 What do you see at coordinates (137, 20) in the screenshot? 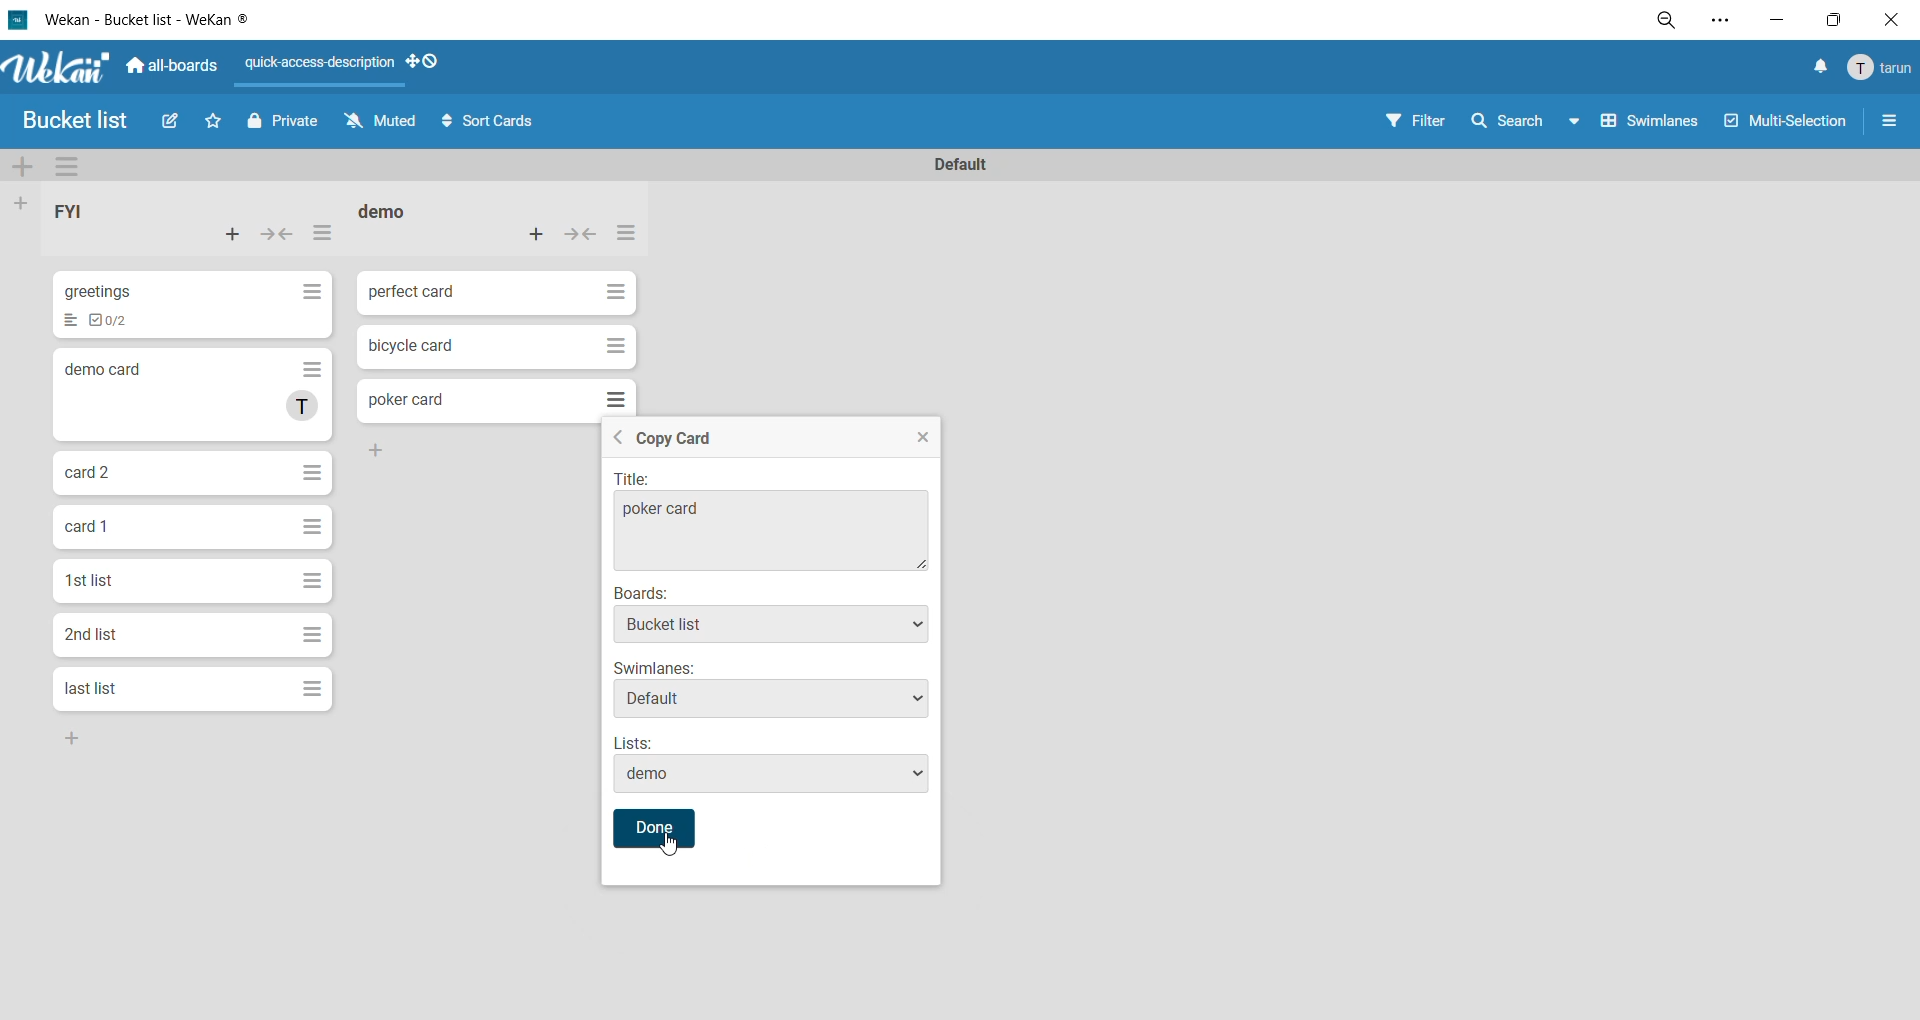
I see `Wekan - Bucket list - WeKan` at bounding box center [137, 20].